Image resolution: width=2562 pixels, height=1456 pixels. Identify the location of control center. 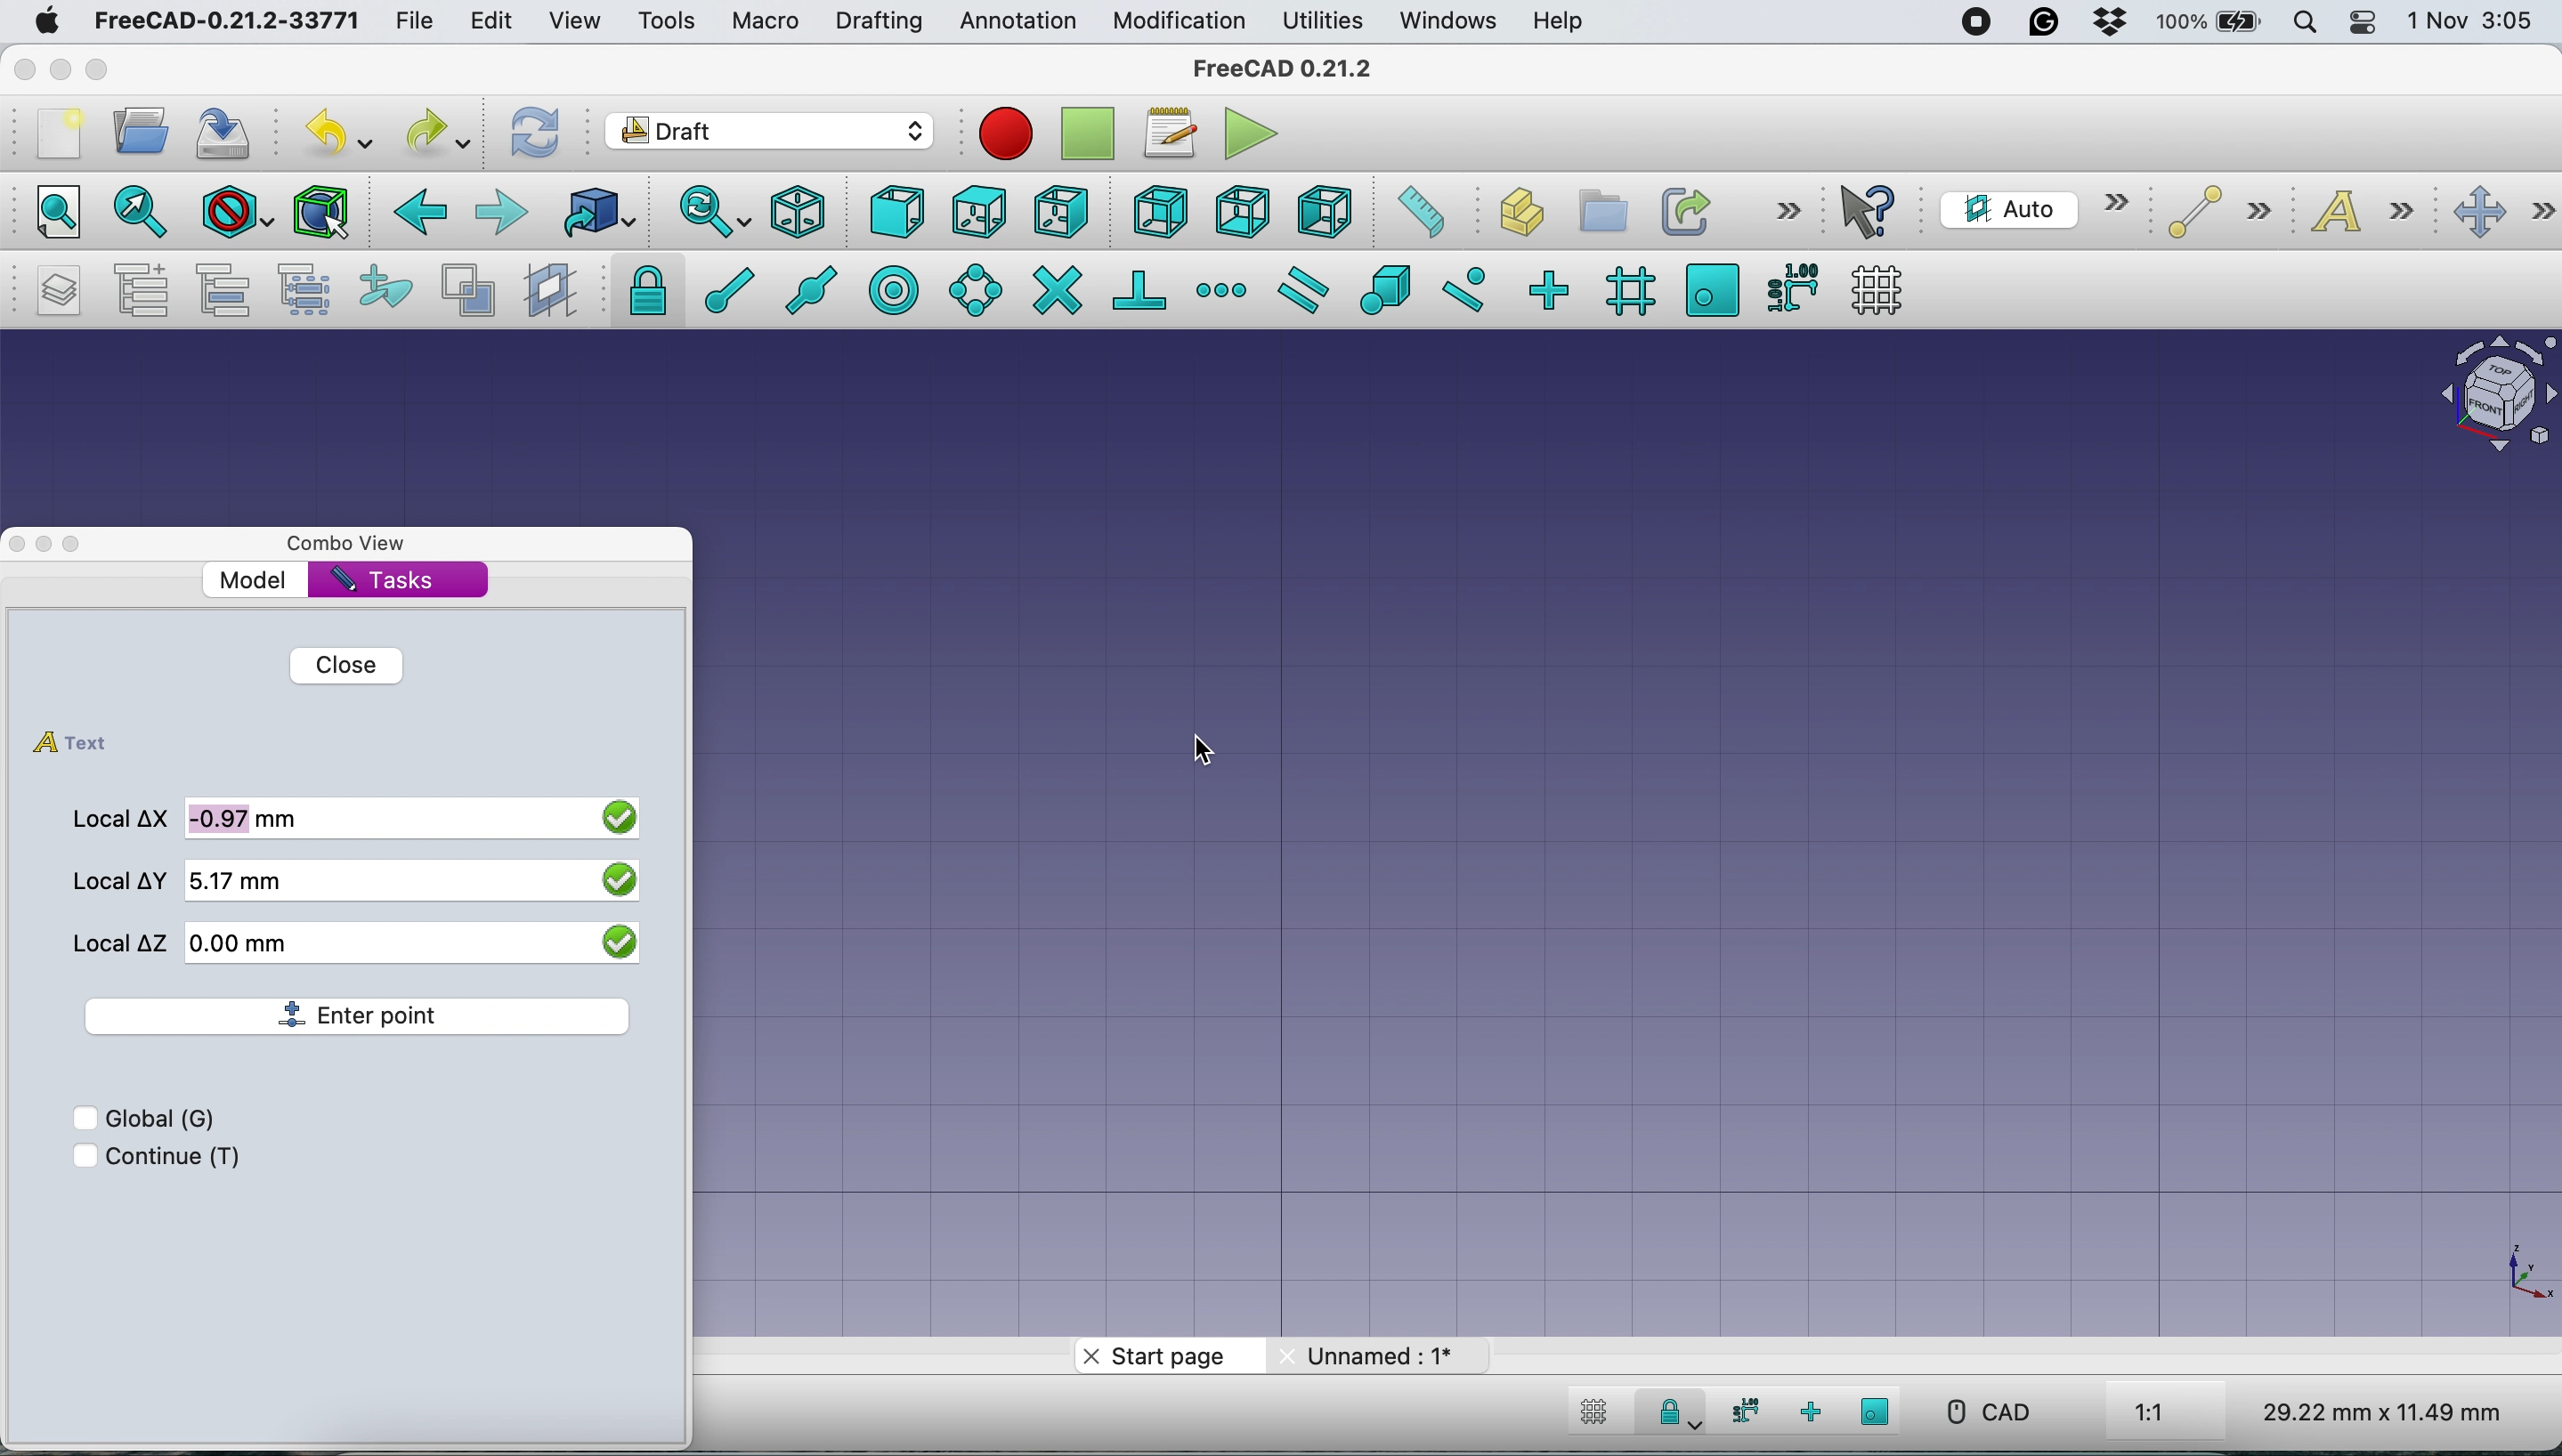
(2366, 25).